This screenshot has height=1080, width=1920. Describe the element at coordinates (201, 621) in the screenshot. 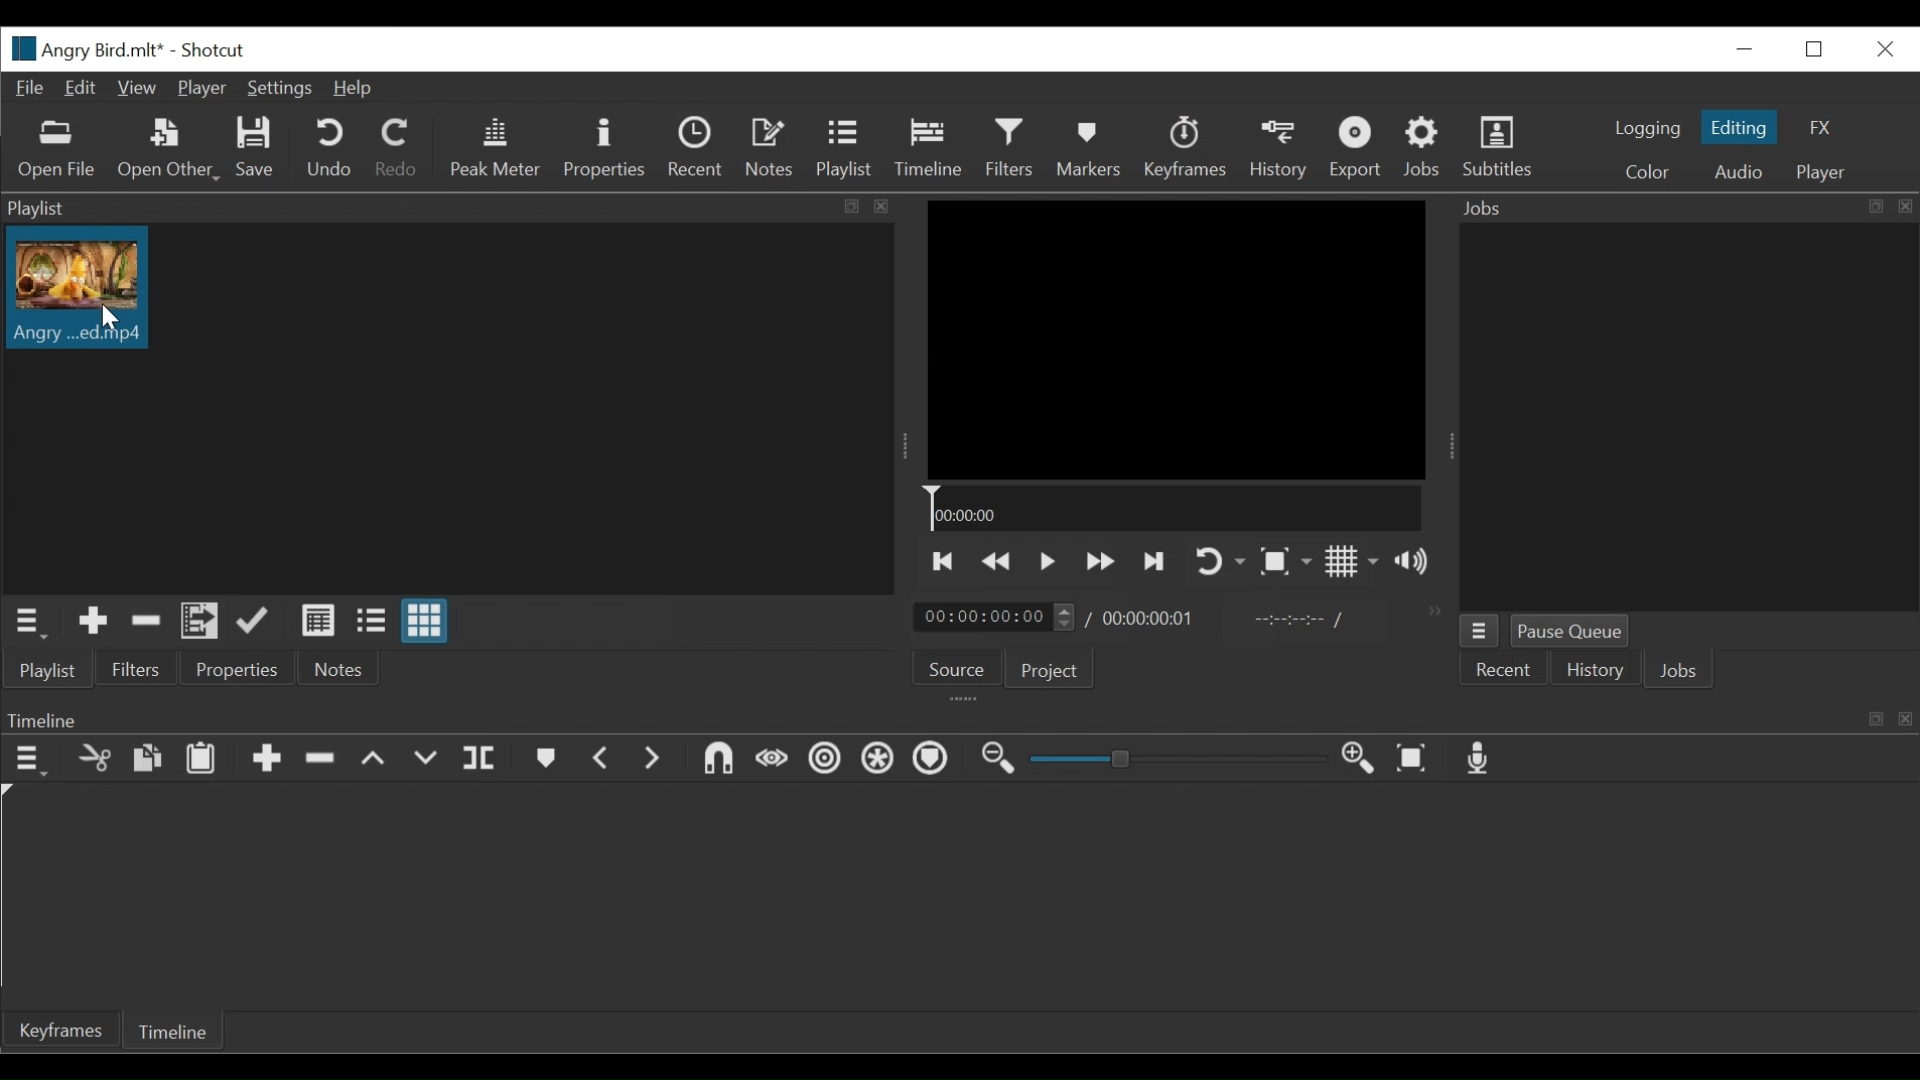

I see `Add the playlist to` at that location.